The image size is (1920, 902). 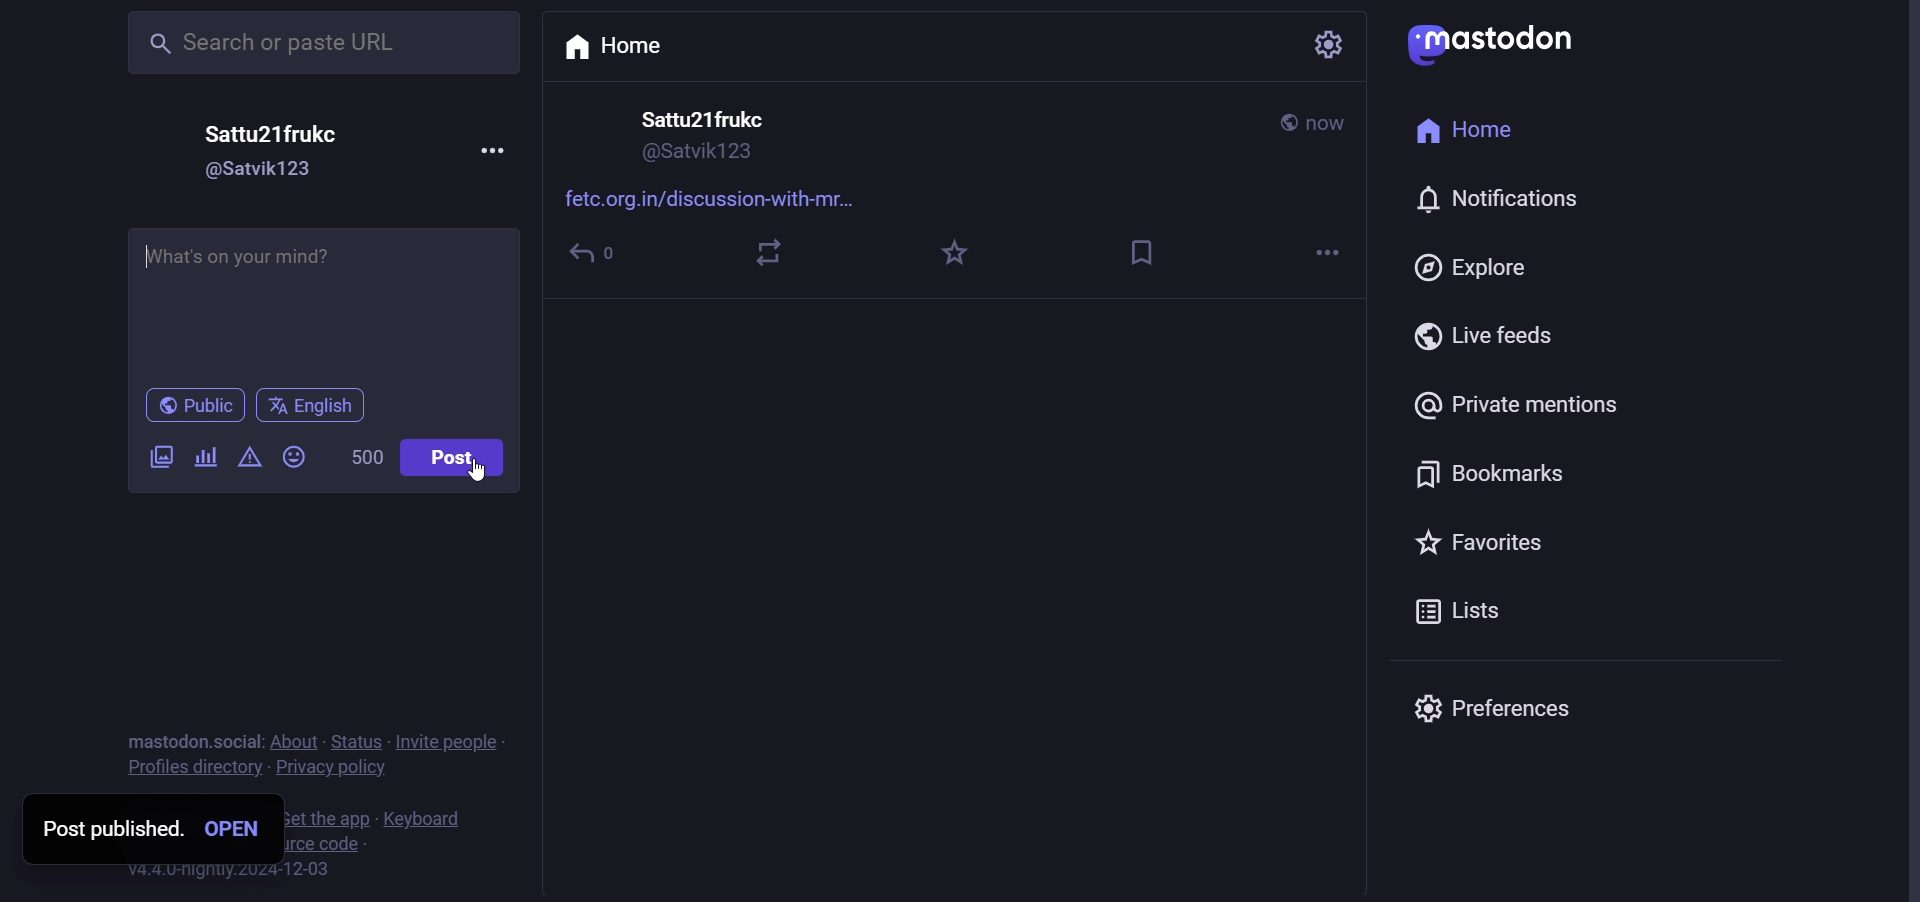 What do you see at coordinates (621, 48) in the screenshot?
I see `home` at bounding box center [621, 48].